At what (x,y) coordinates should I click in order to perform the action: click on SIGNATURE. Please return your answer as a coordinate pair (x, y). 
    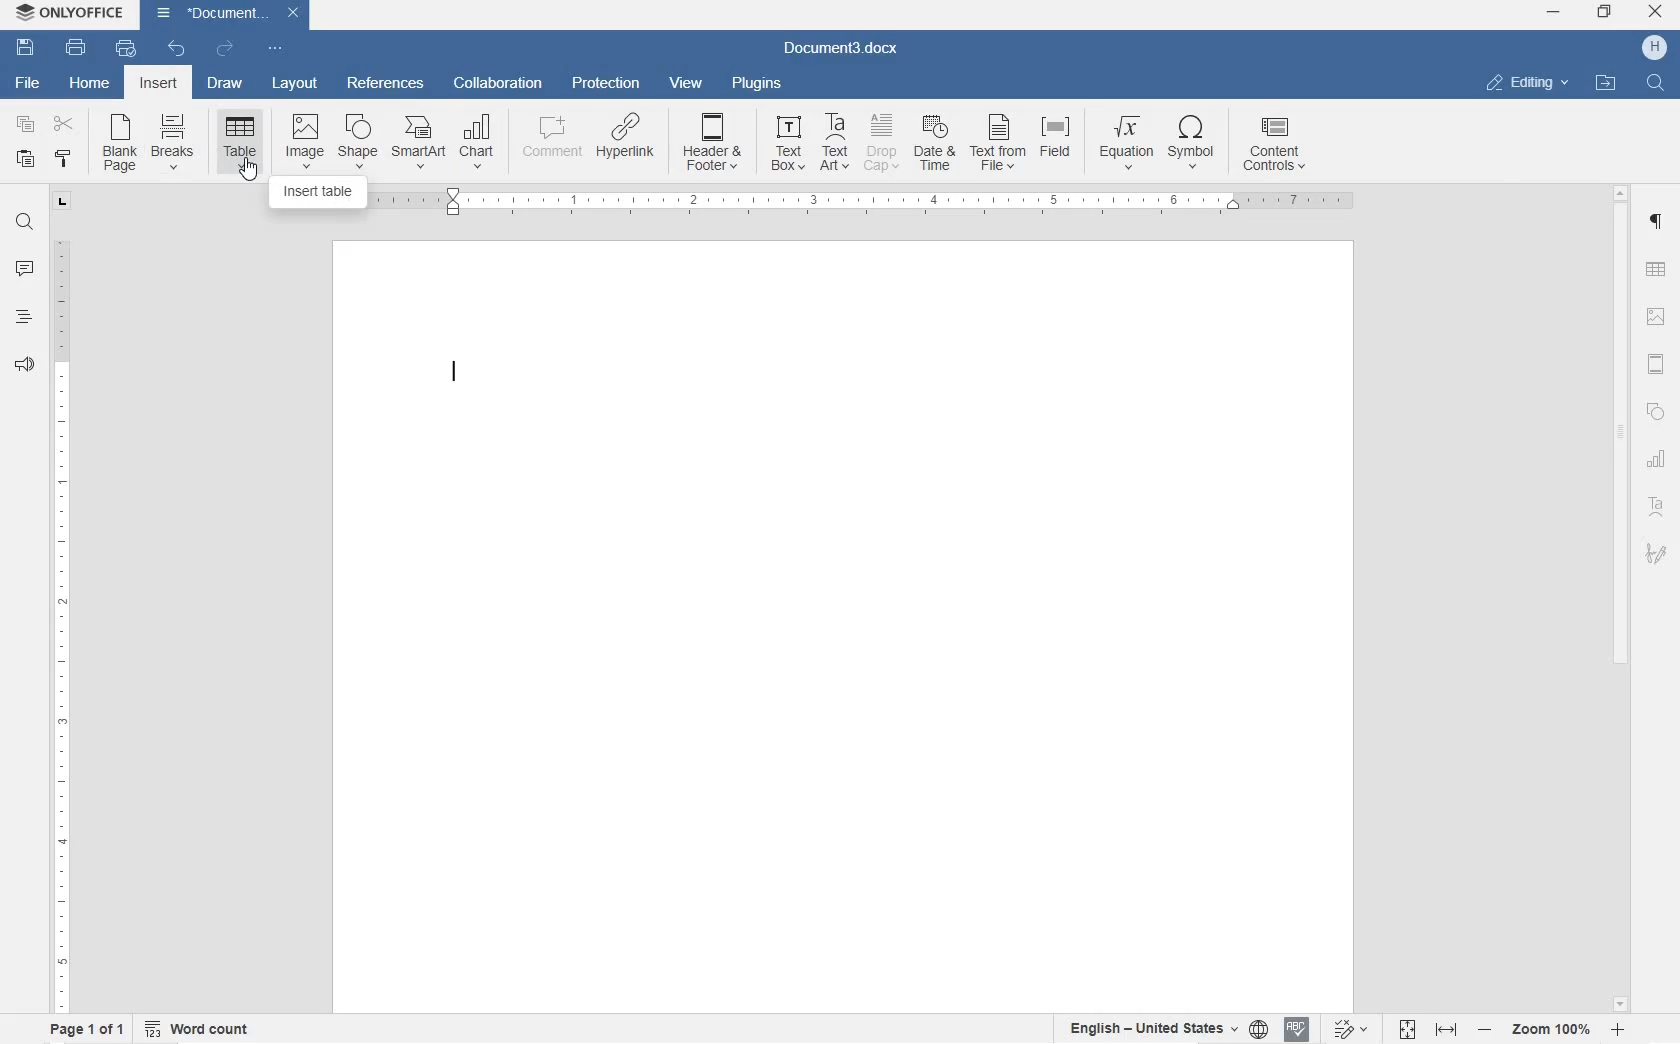
    Looking at the image, I should click on (1657, 552).